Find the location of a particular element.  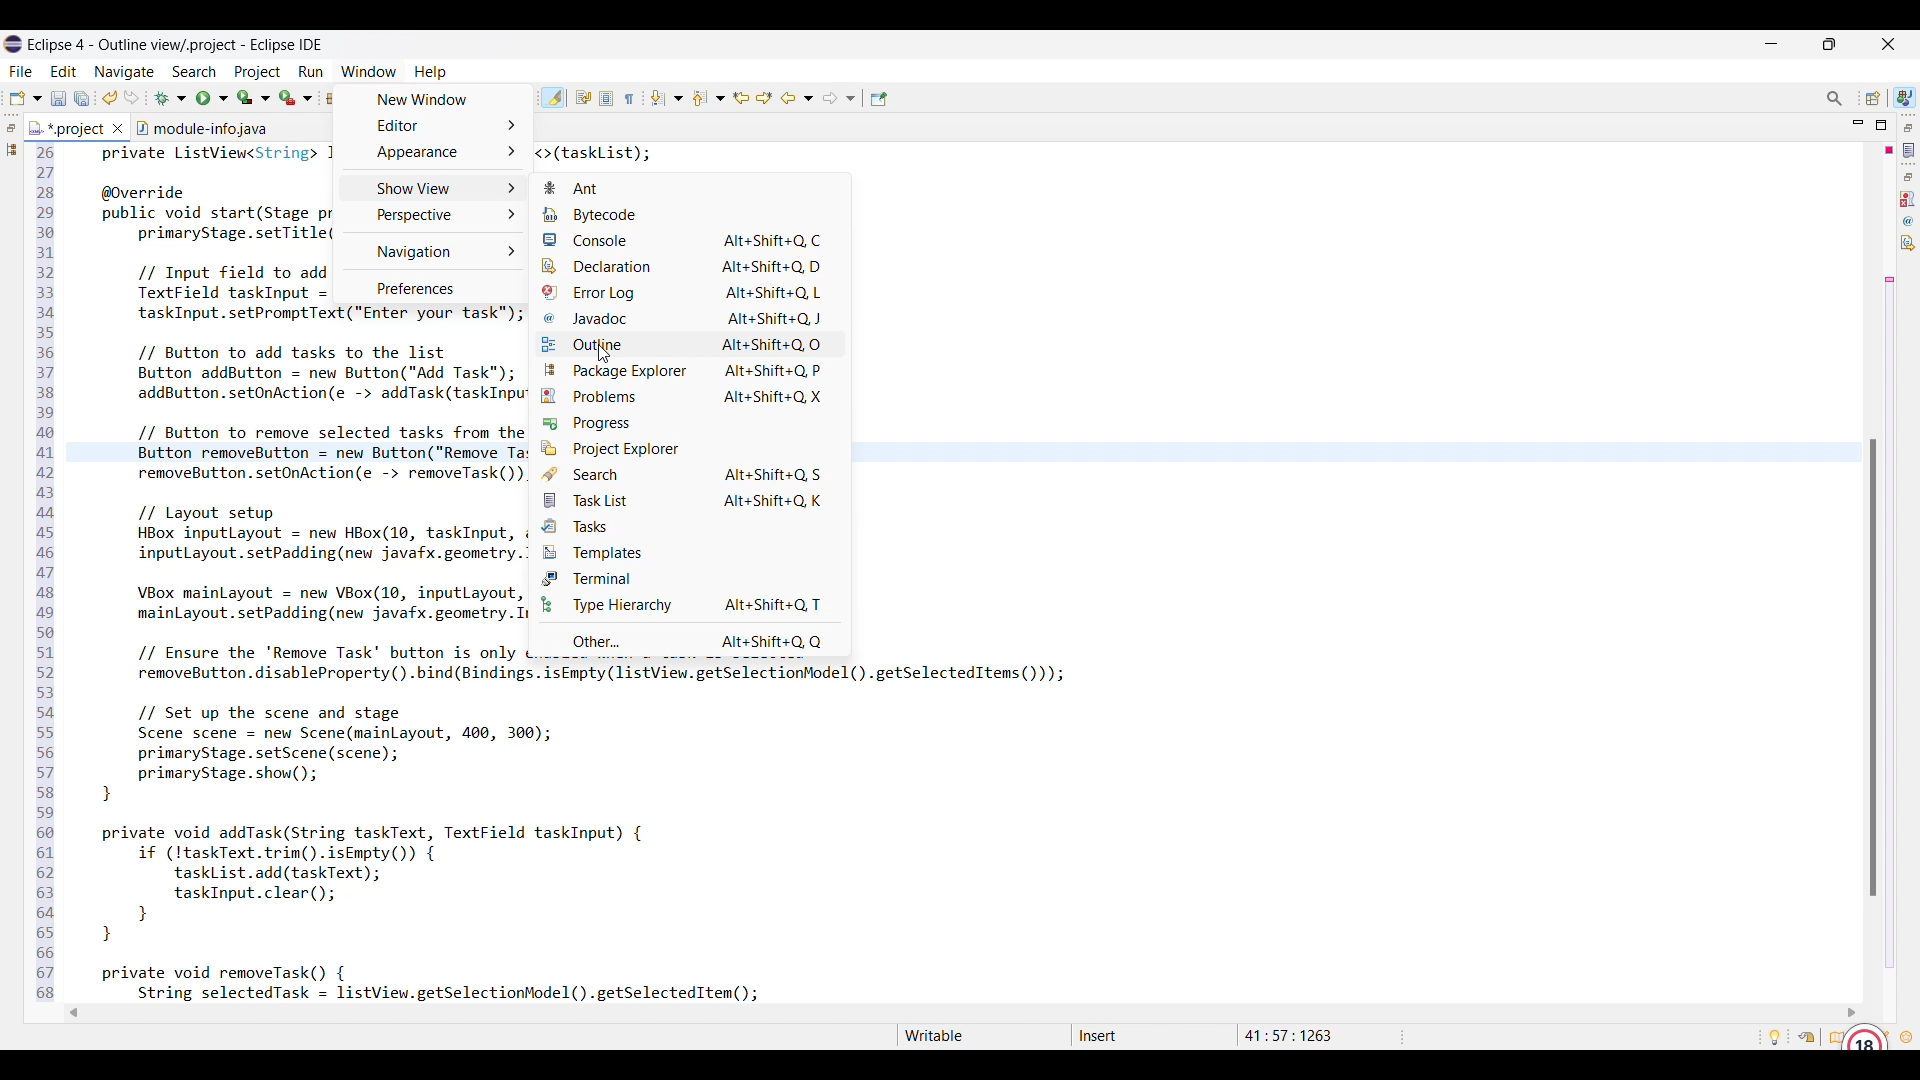

Project name and software name is located at coordinates (176, 45).